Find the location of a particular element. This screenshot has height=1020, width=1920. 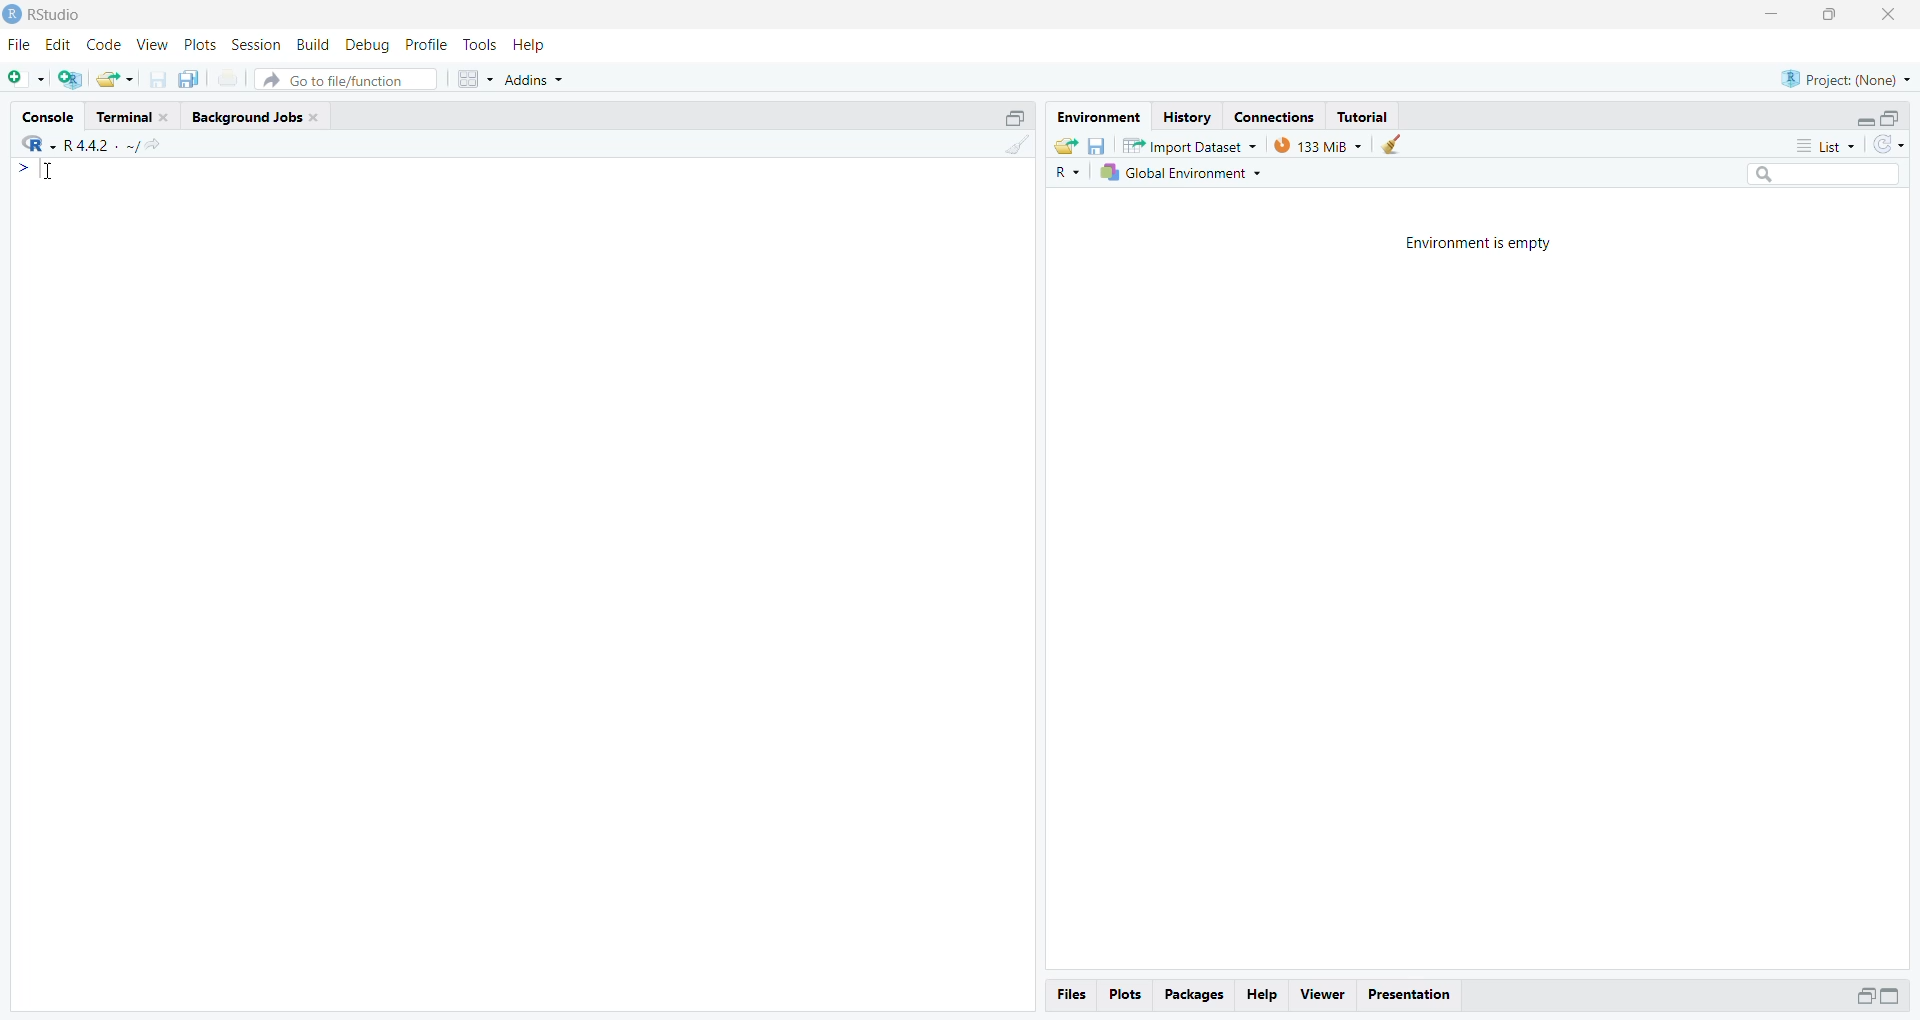

Debug is located at coordinates (368, 47).